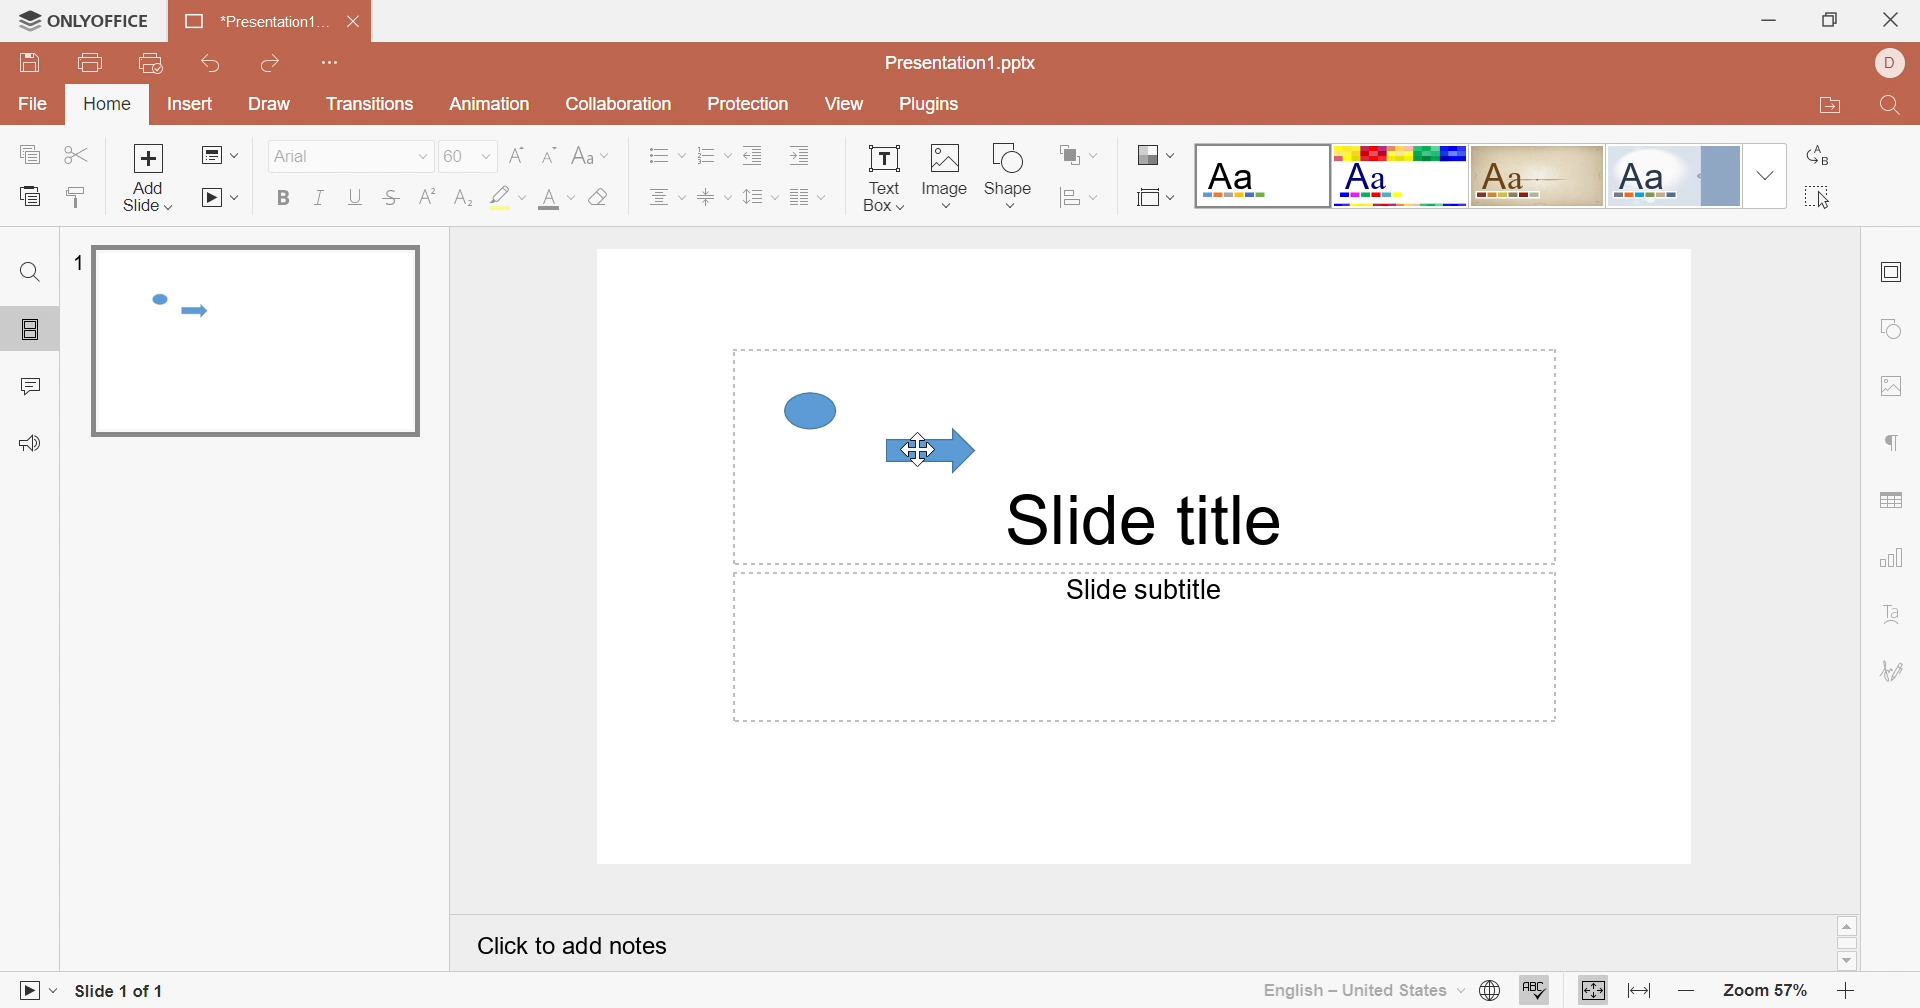 Image resolution: width=1920 pixels, height=1008 pixels. What do you see at coordinates (1762, 174) in the screenshot?
I see `Drop Down` at bounding box center [1762, 174].